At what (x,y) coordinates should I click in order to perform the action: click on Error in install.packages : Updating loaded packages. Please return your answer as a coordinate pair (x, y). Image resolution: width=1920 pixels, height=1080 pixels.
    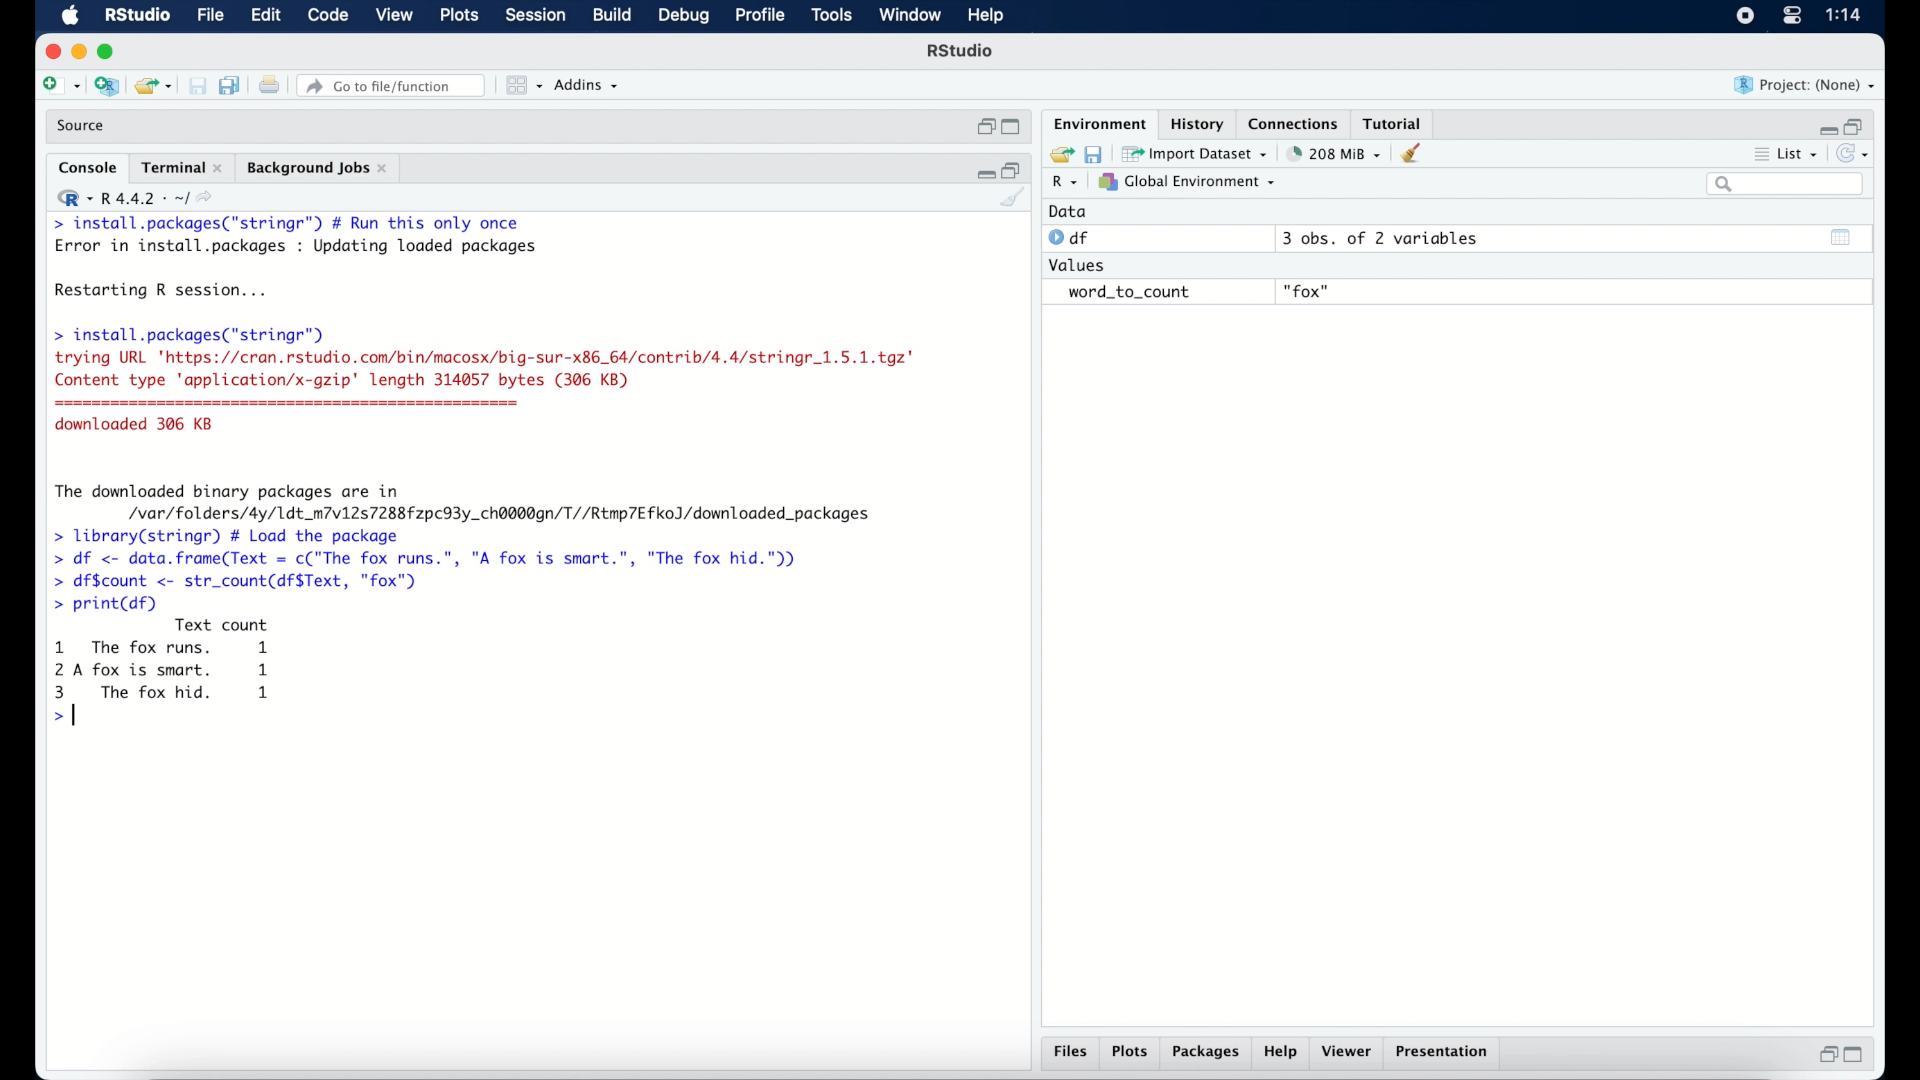
    Looking at the image, I should click on (296, 246).